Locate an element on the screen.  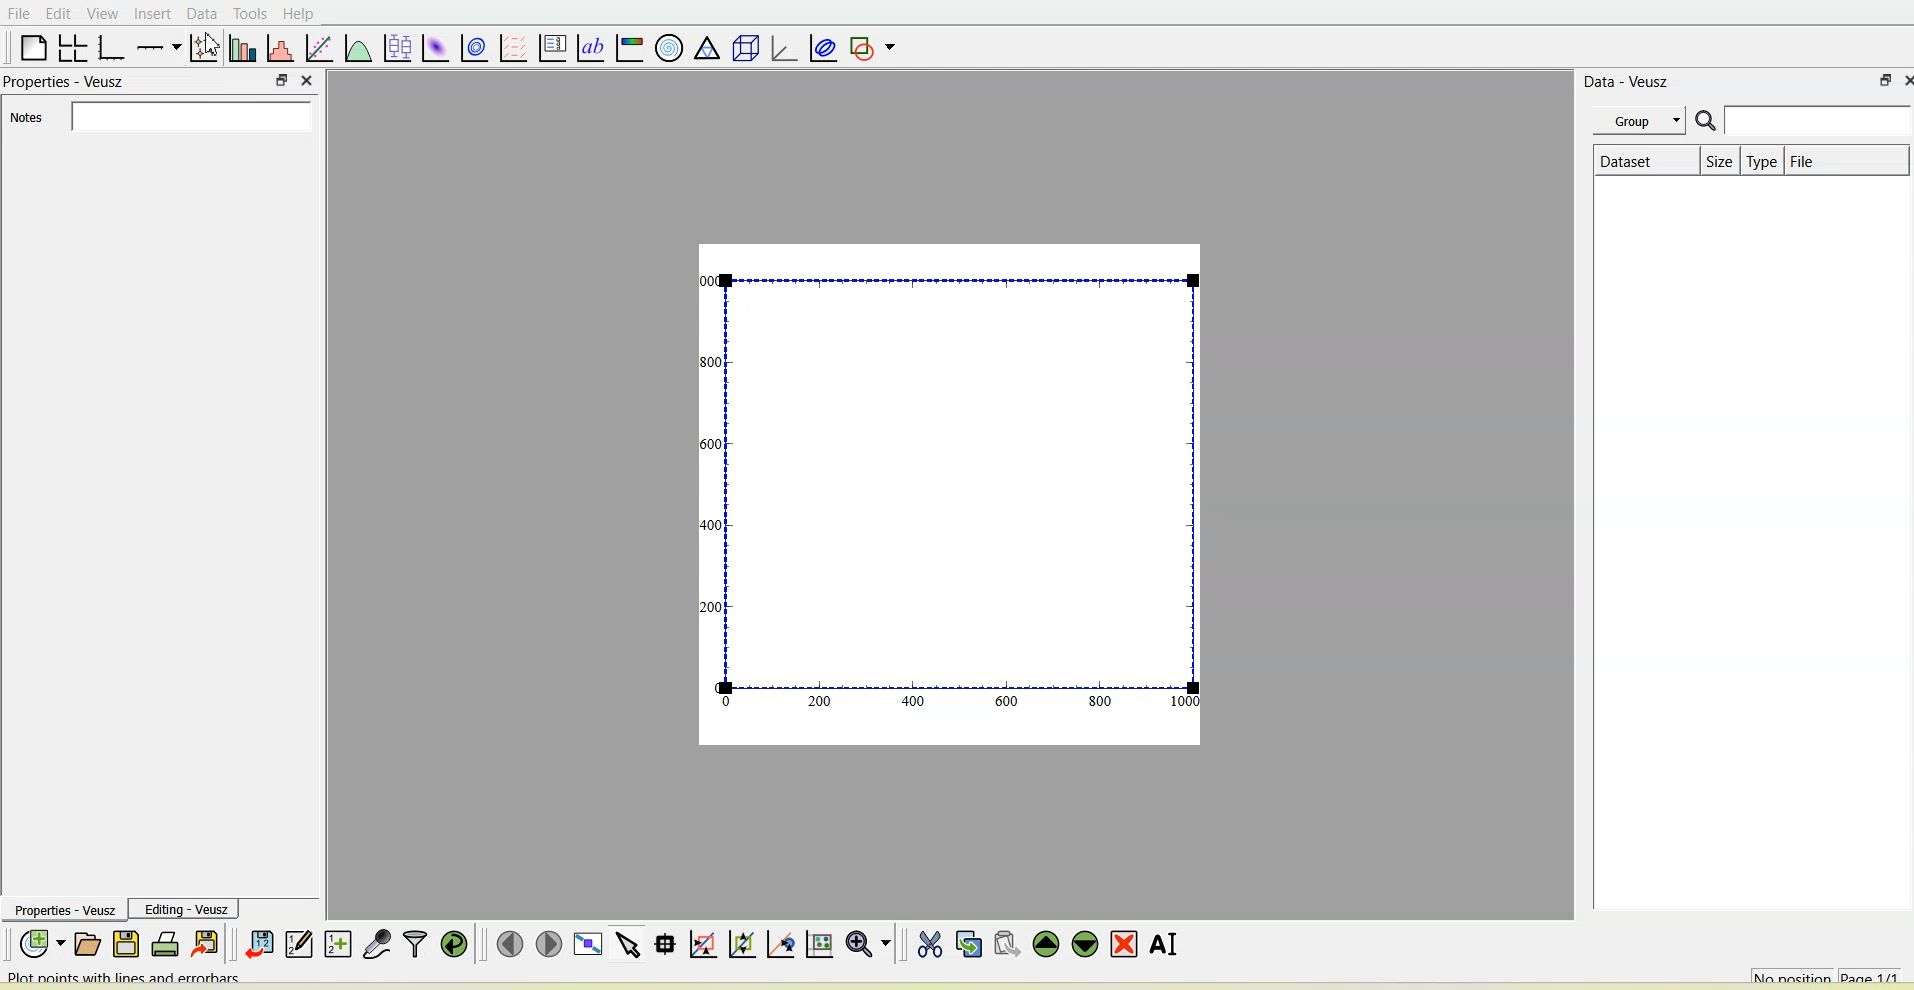
Reload linked datasets is located at coordinates (455, 943).